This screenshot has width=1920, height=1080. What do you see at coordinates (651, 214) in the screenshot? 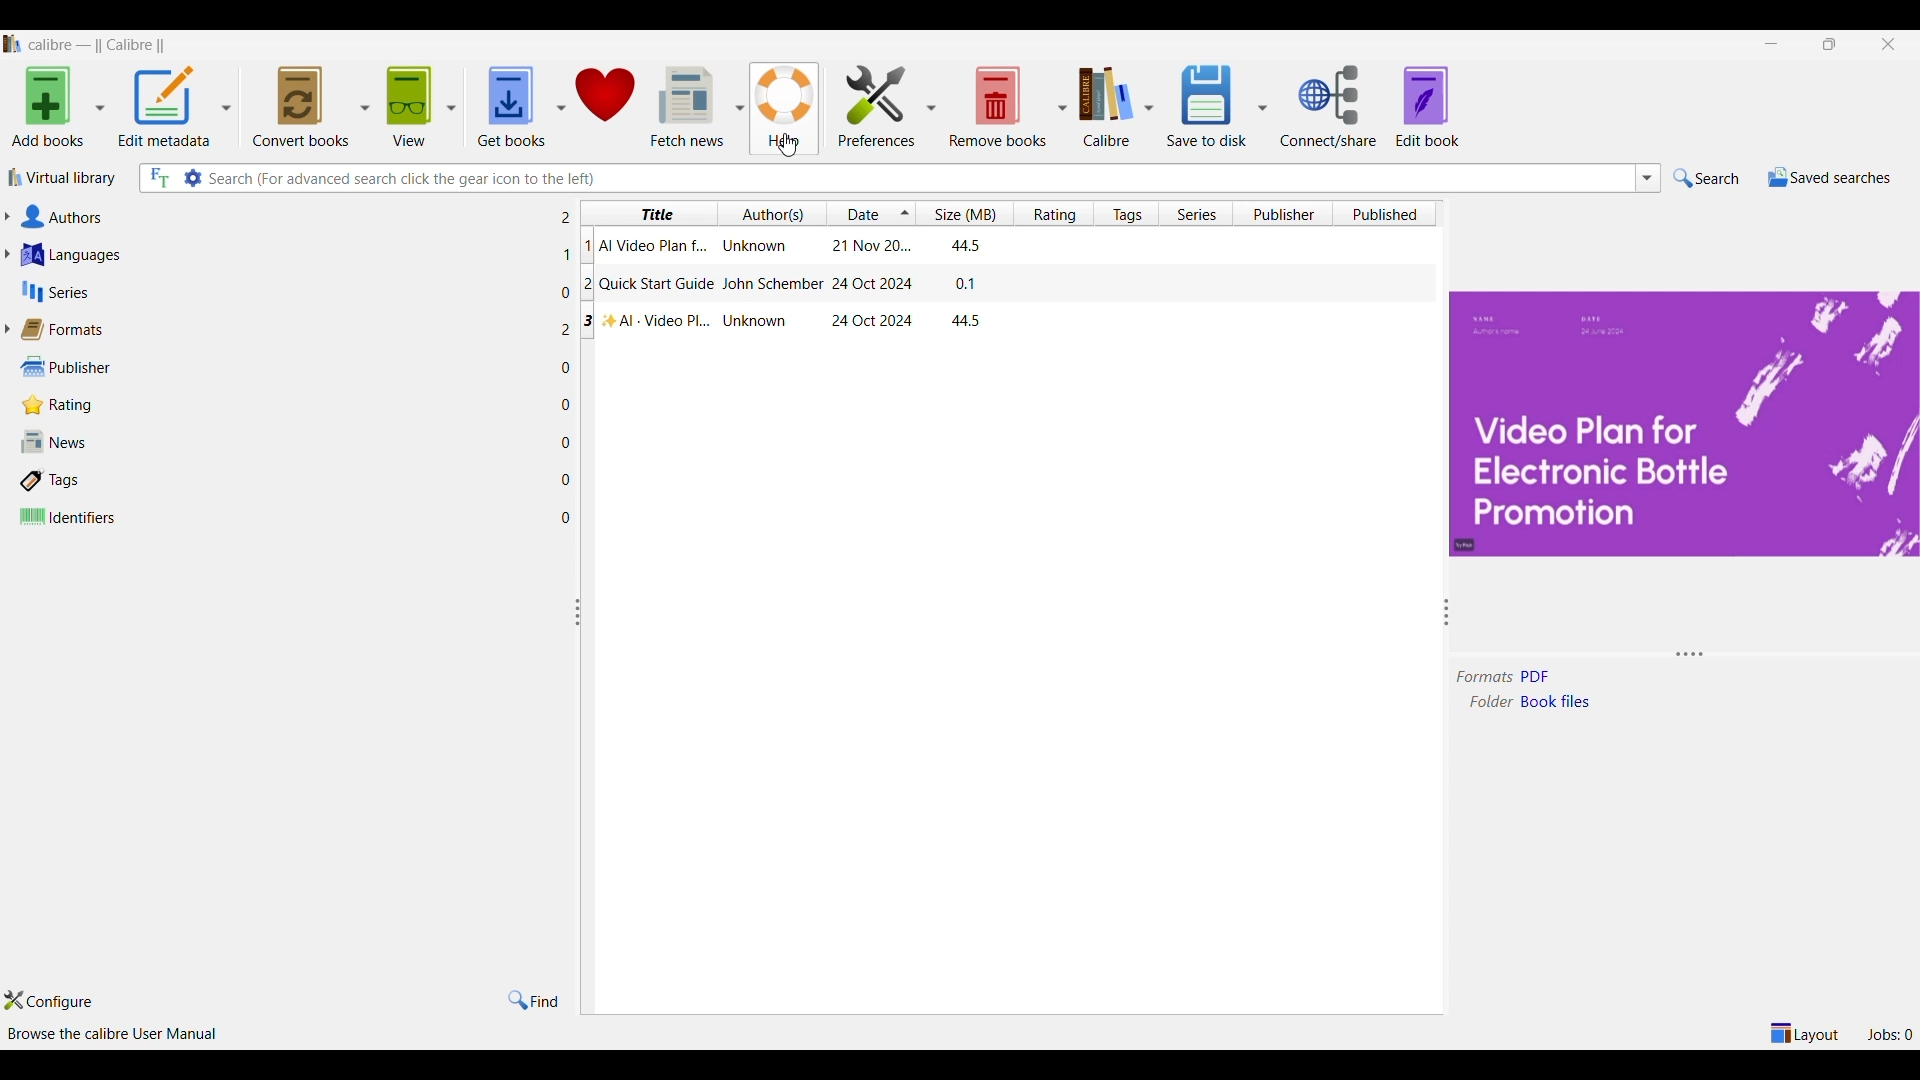
I see `Title column` at bounding box center [651, 214].